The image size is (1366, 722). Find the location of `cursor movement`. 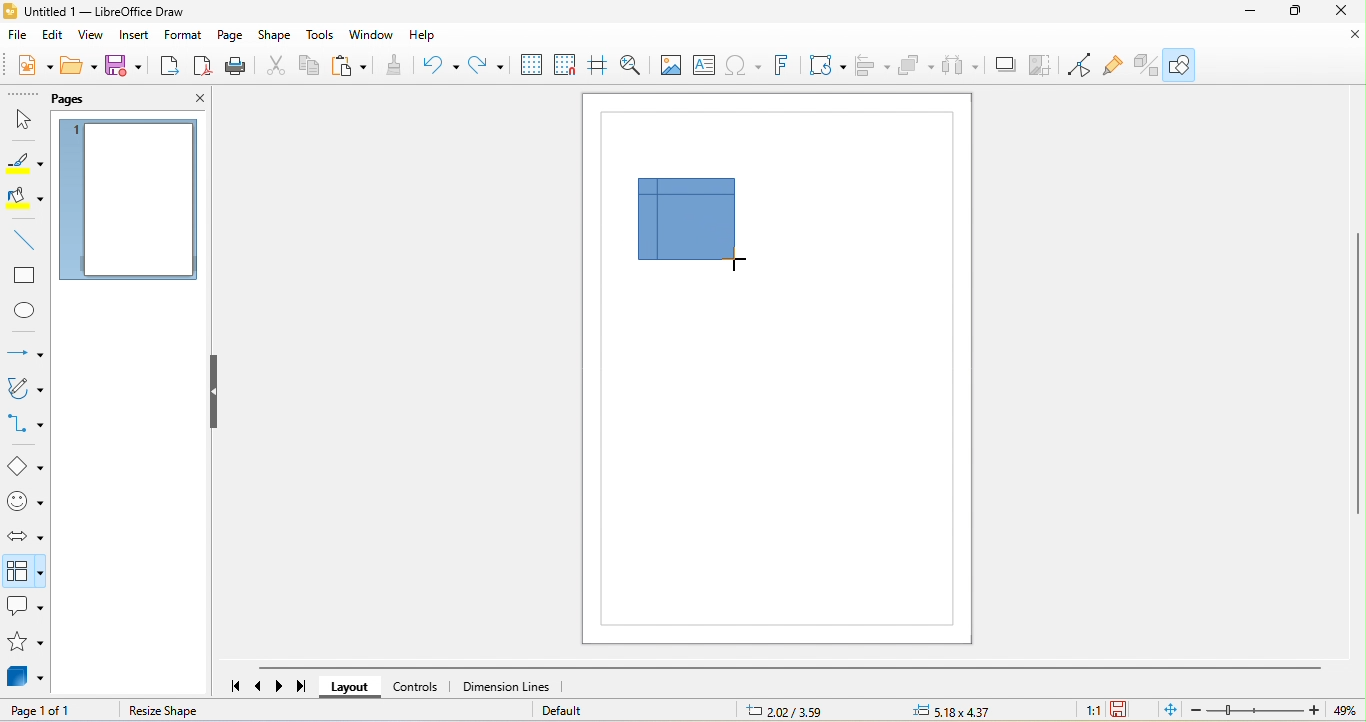

cursor movement is located at coordinates (742, 263).